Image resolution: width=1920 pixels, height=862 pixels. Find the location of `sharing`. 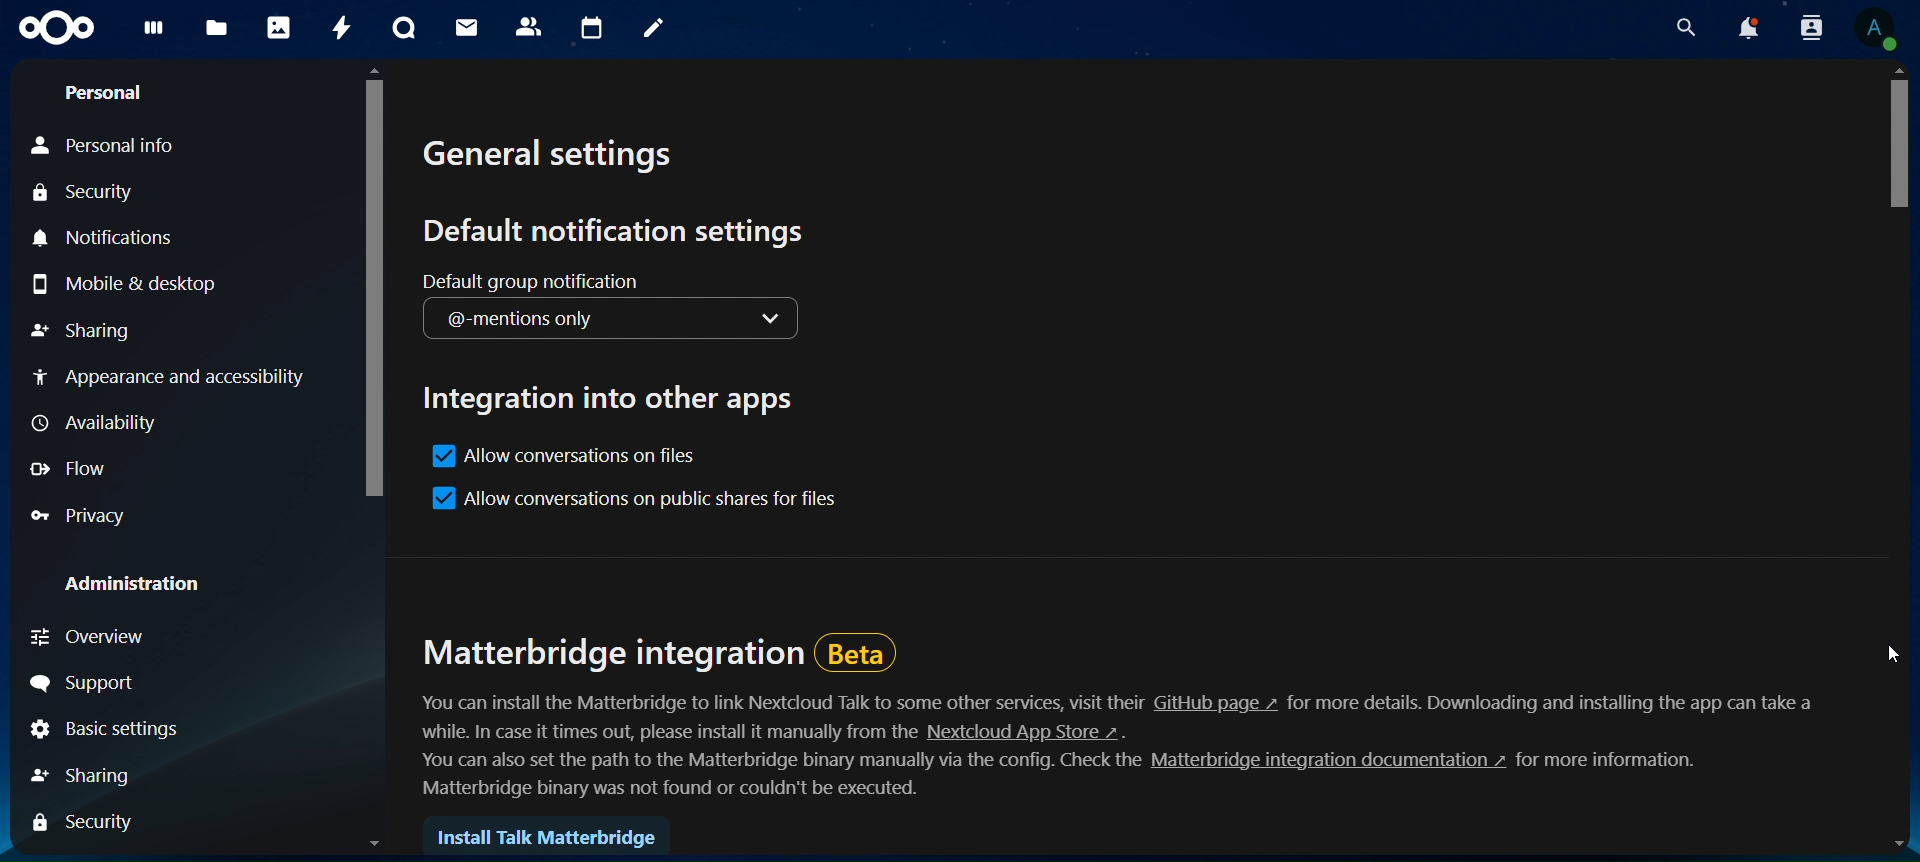

sharing is located at coordinates (85, 335).